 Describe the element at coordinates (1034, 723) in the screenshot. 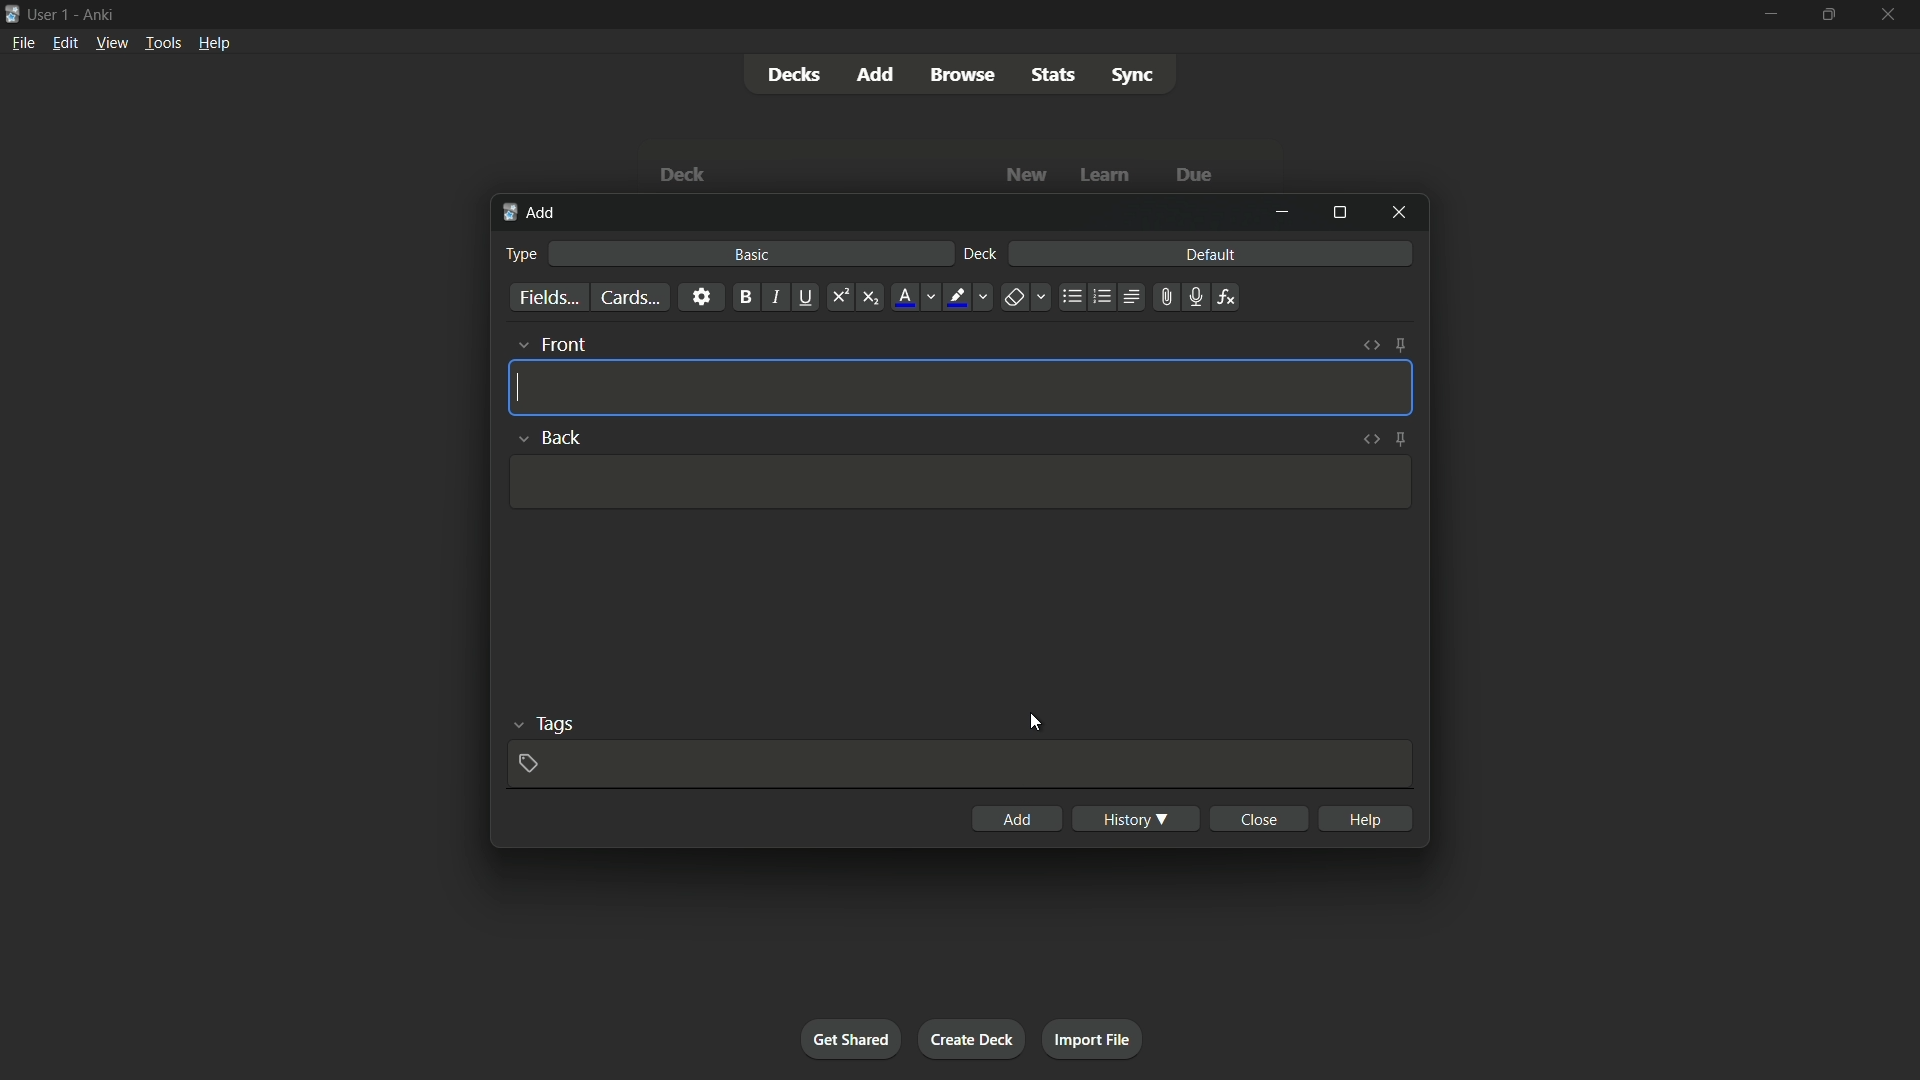

I see `cursor` at that location.